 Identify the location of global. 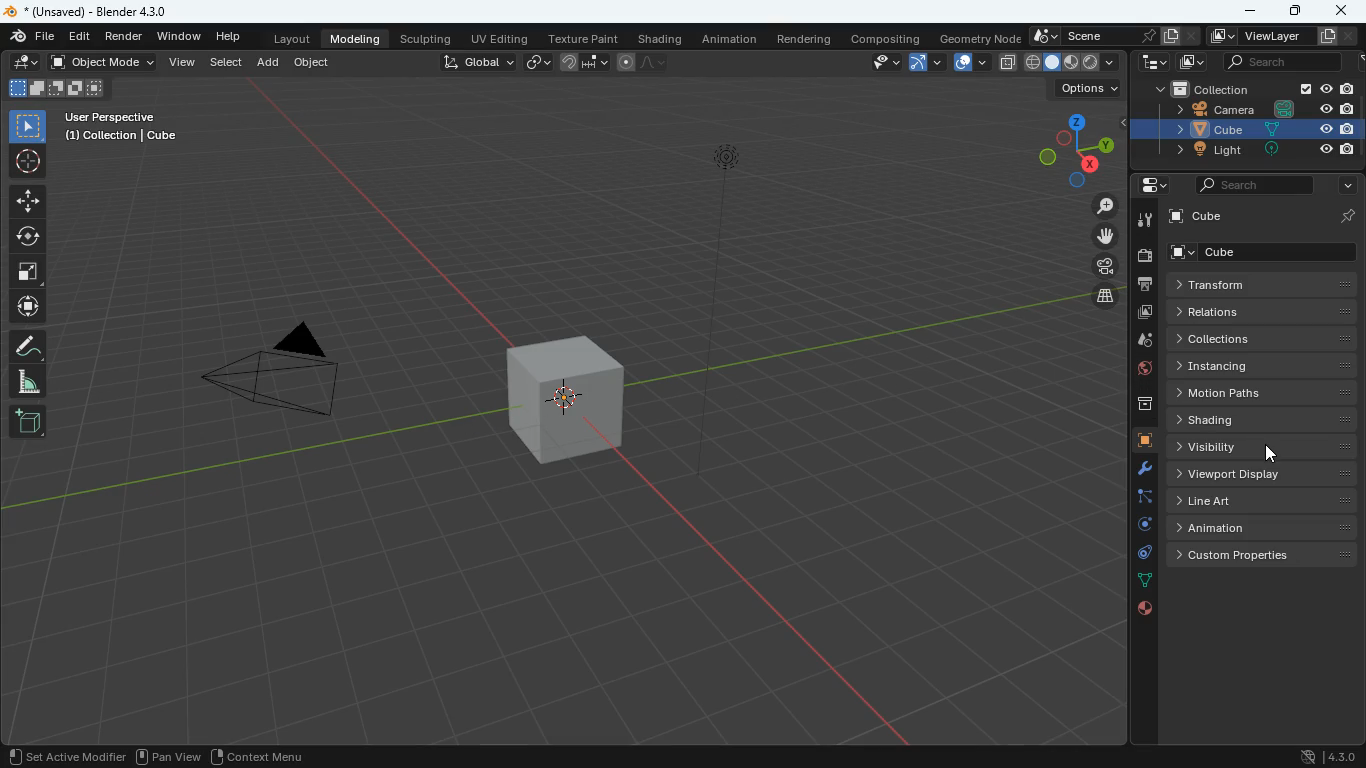
(470, 63).